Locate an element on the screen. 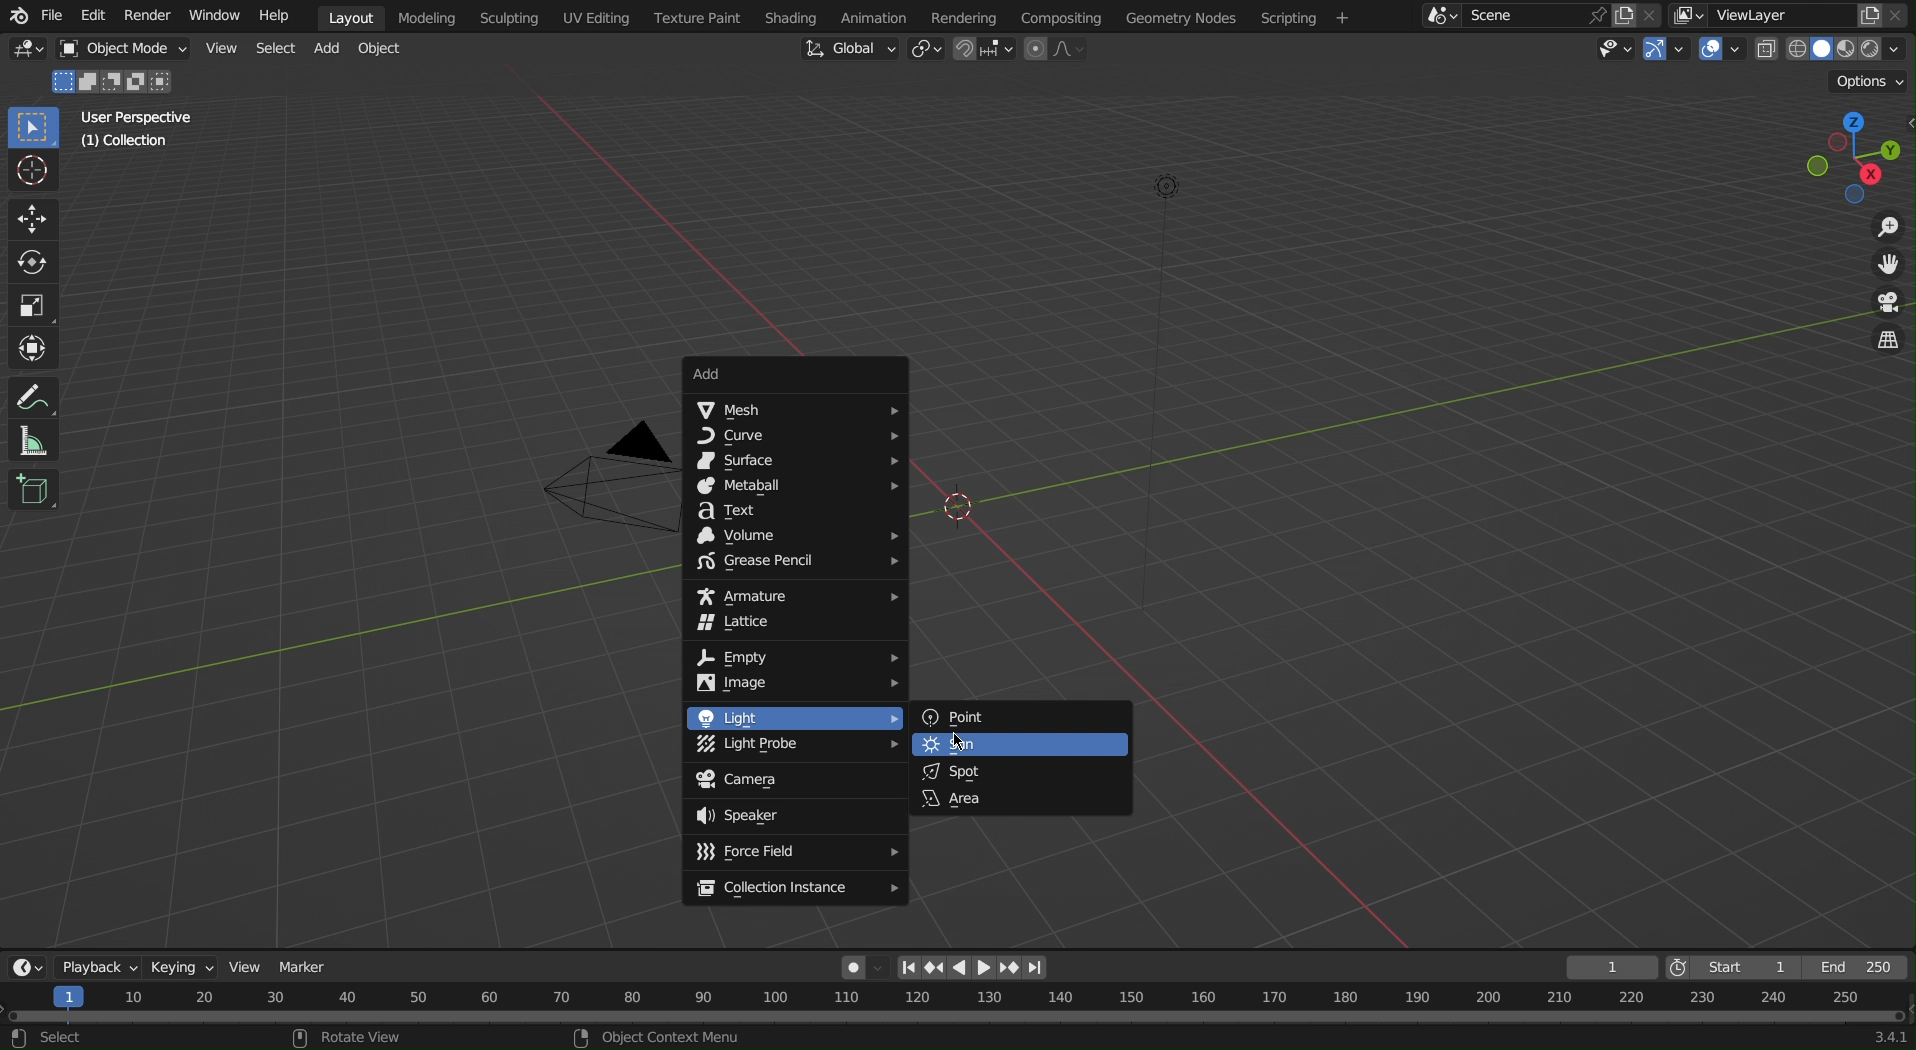 The image size is (1916, 1050). Volume is located at coordinates (798, 536).